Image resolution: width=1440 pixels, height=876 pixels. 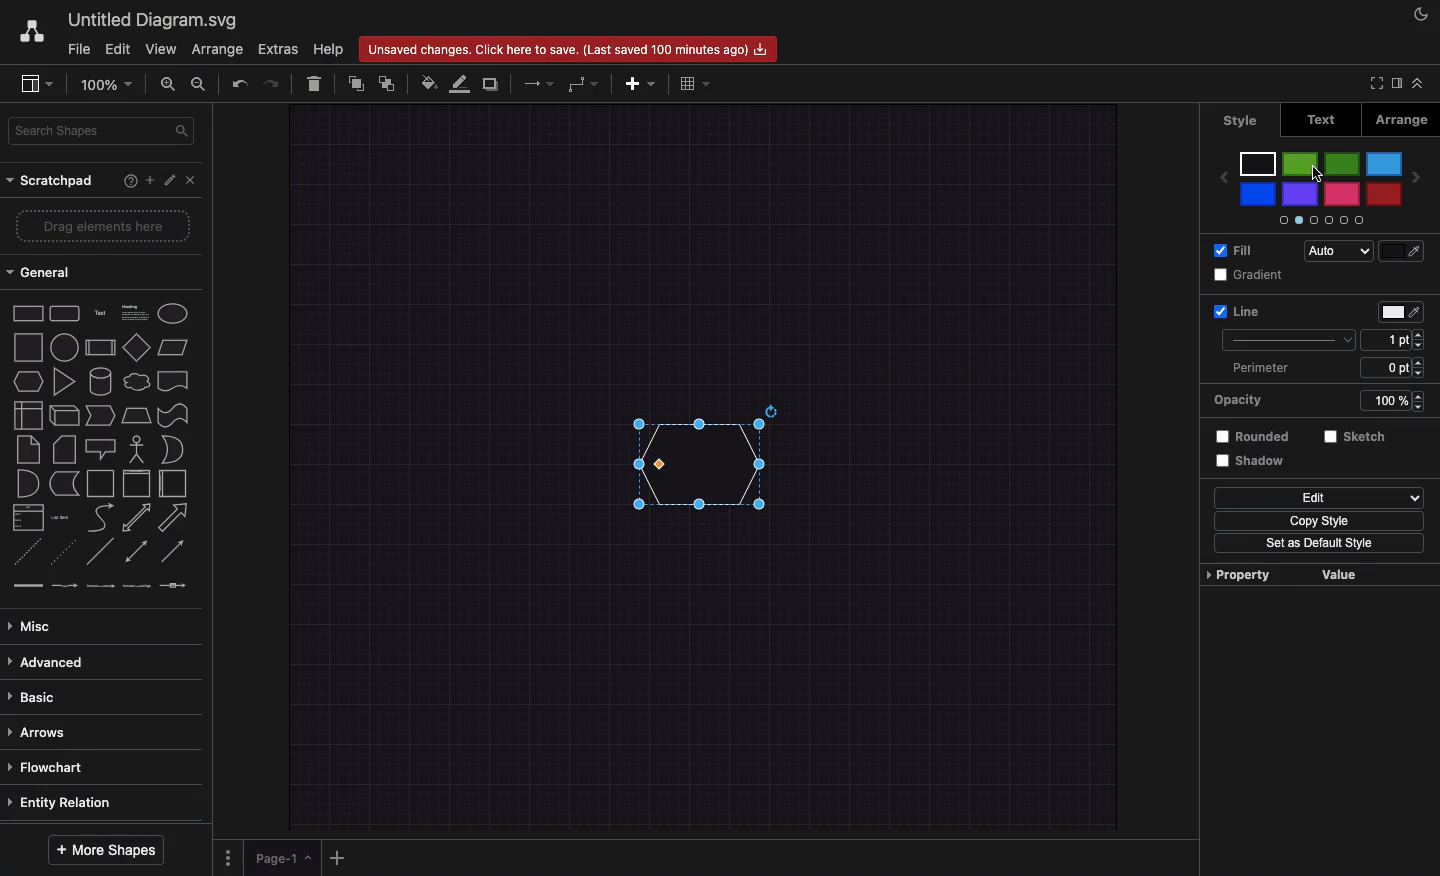 What do you see at coordinates (692, 86) in the screenshot?
I see `Table` at bounding box center [692, 86].